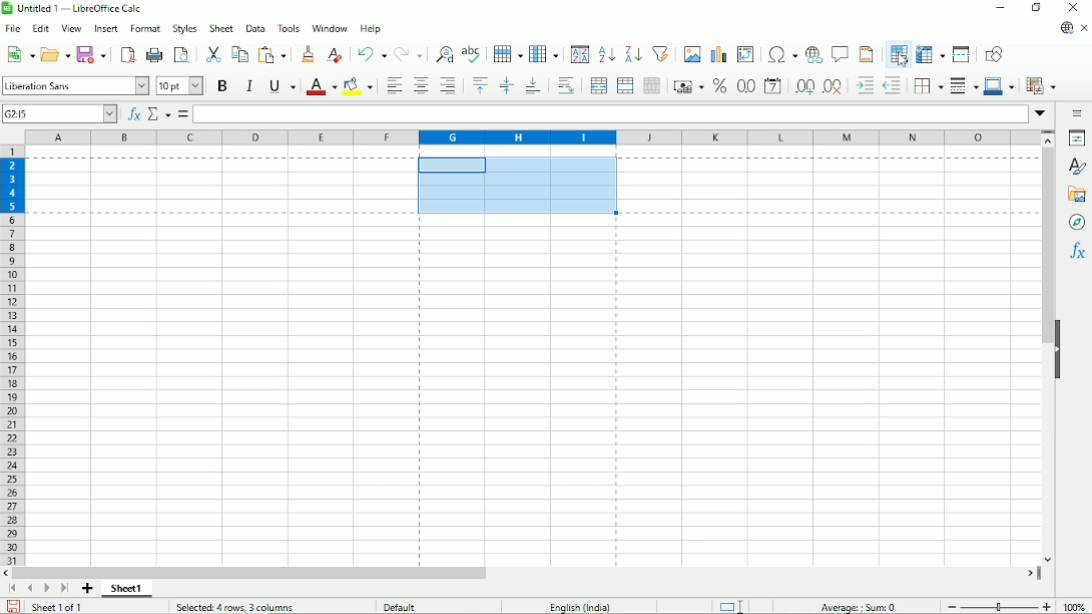  What do you see at coordinates (927, 87) in the screenshot?
I see `Borders` at bounding box center [927, 87].